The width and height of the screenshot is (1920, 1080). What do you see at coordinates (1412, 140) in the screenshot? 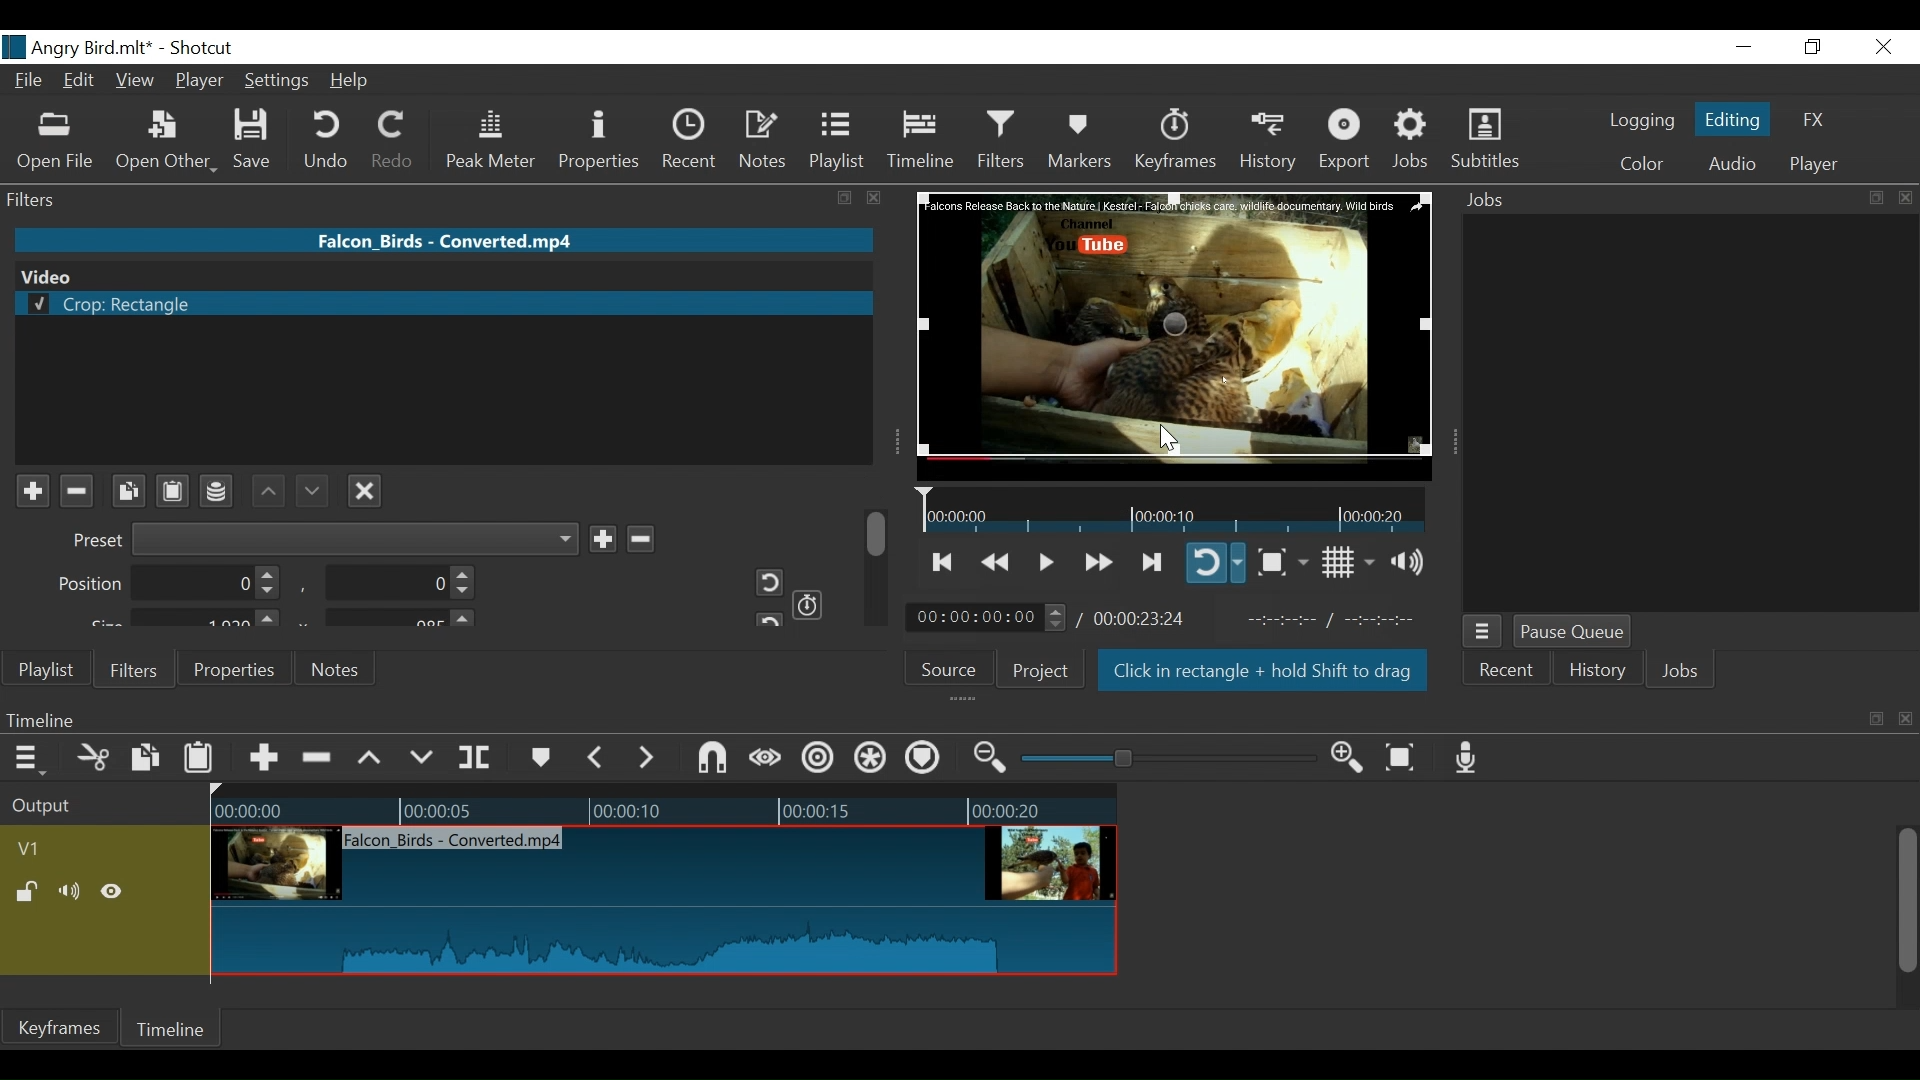
I see `Jobs` at bounding box center [1412, 140].